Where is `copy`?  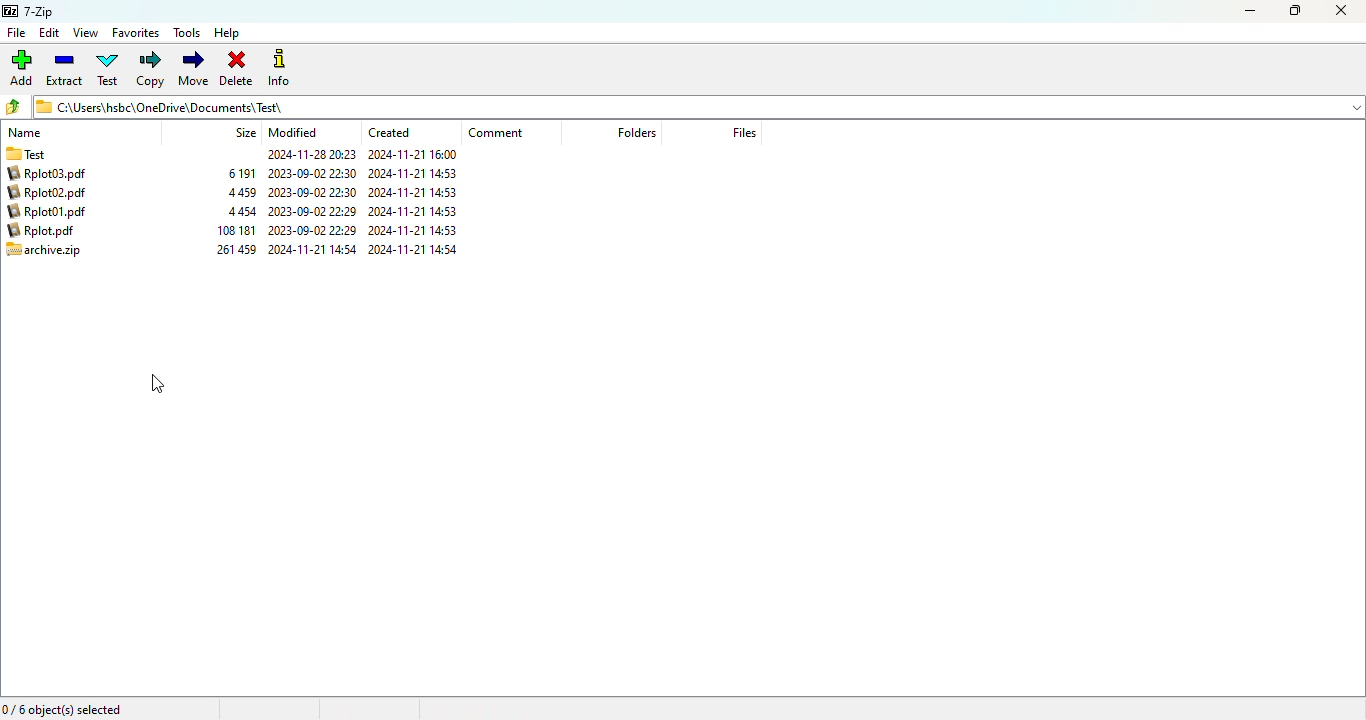
copy is located at coordinates (150, 69).